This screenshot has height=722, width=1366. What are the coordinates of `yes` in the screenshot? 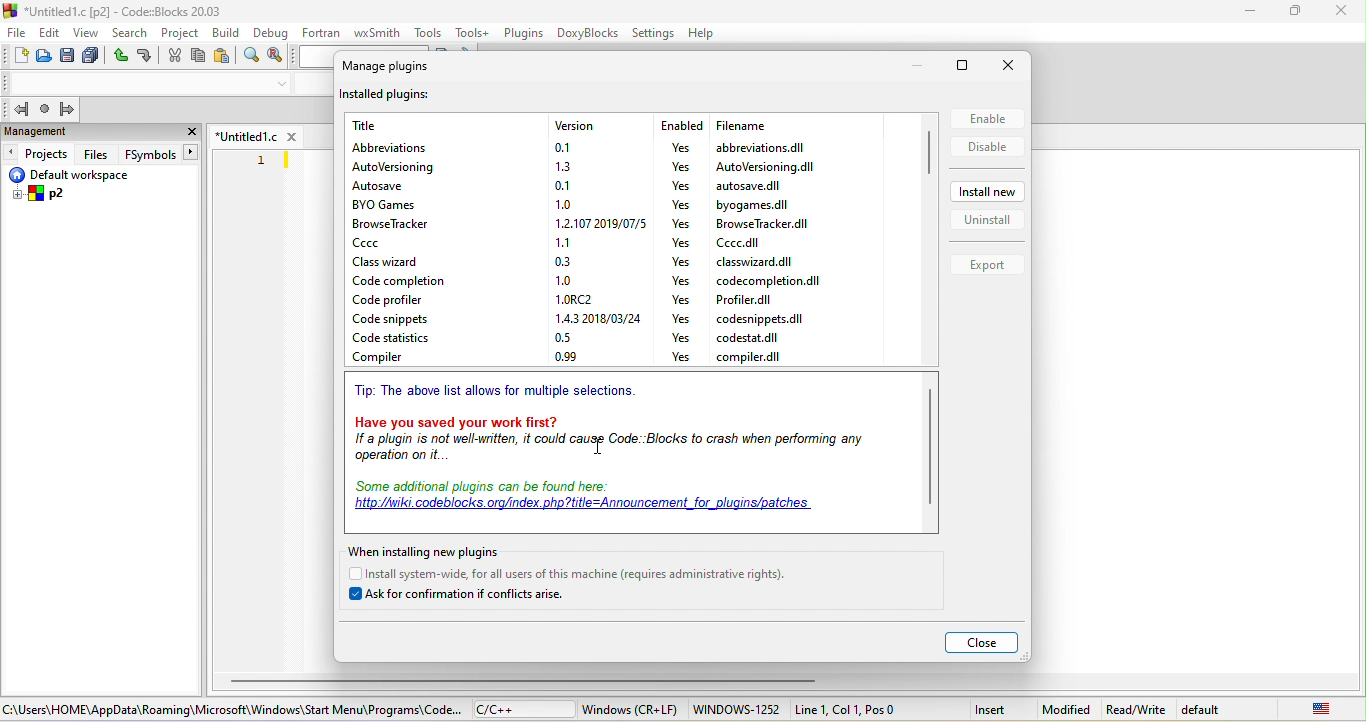 It's located at (681, 242).